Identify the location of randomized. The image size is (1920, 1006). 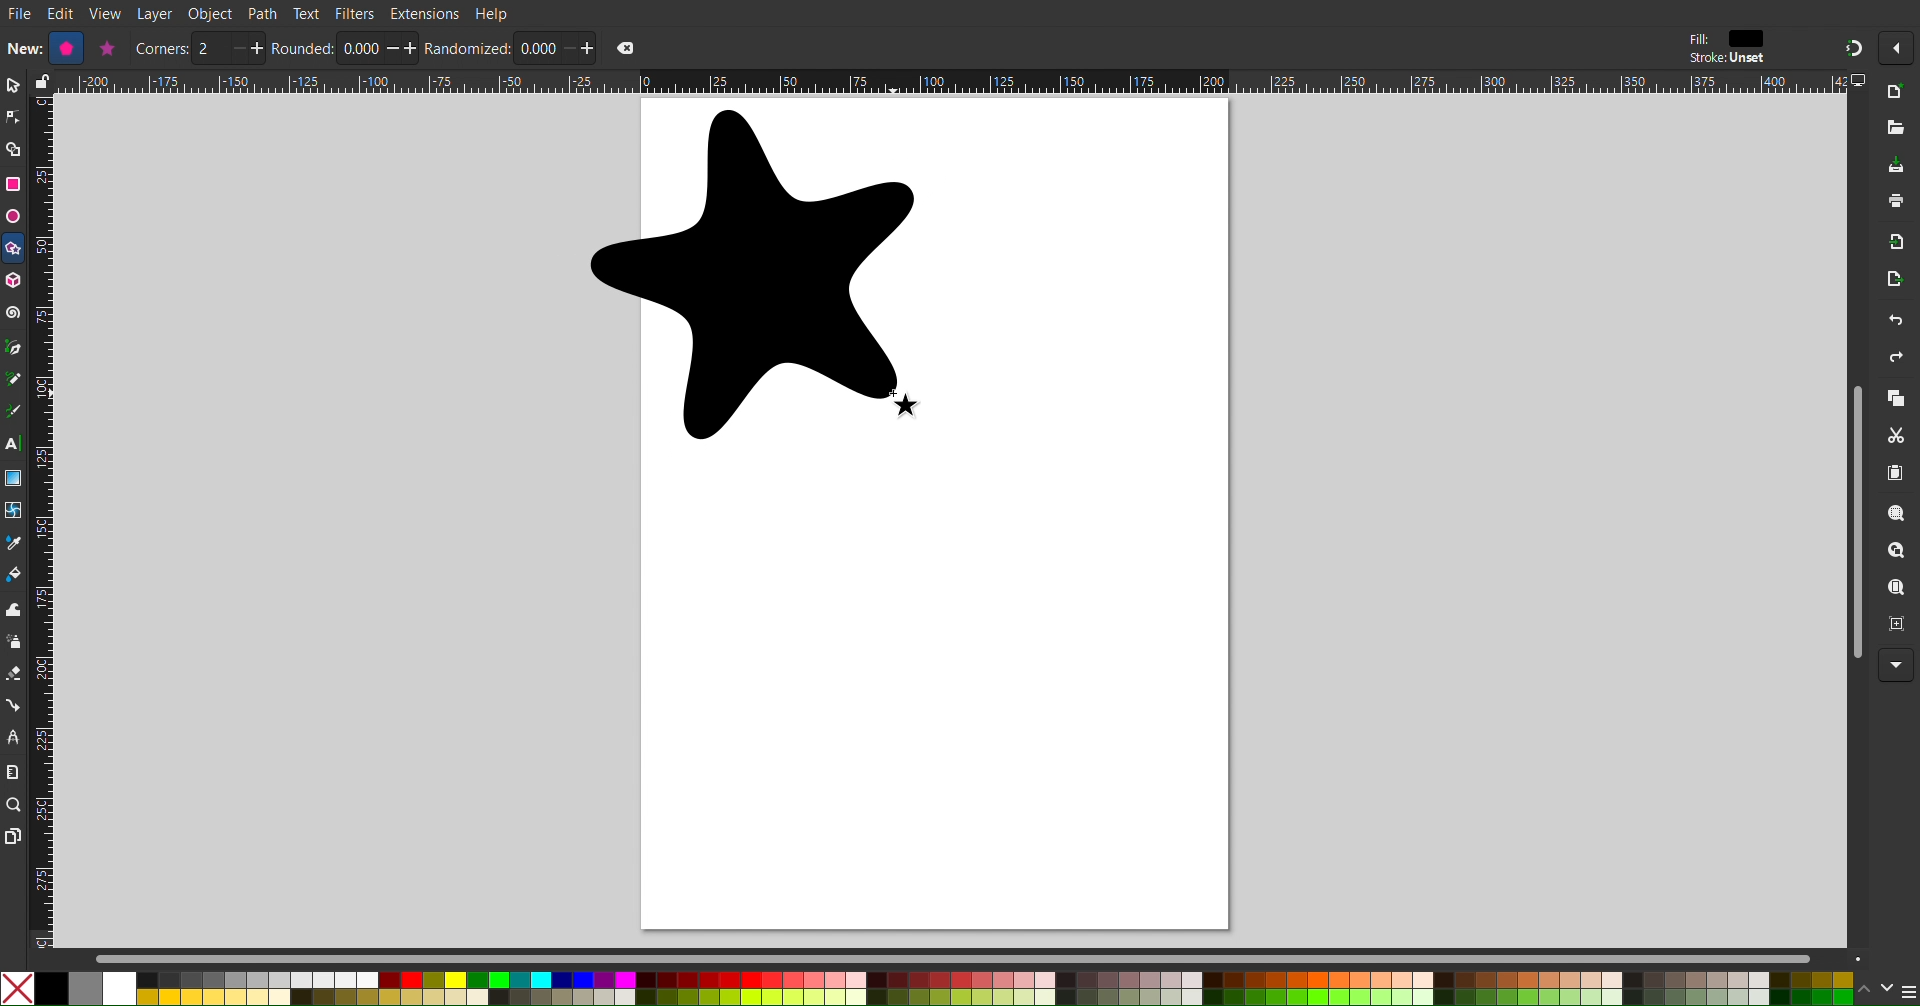
(468, 48).